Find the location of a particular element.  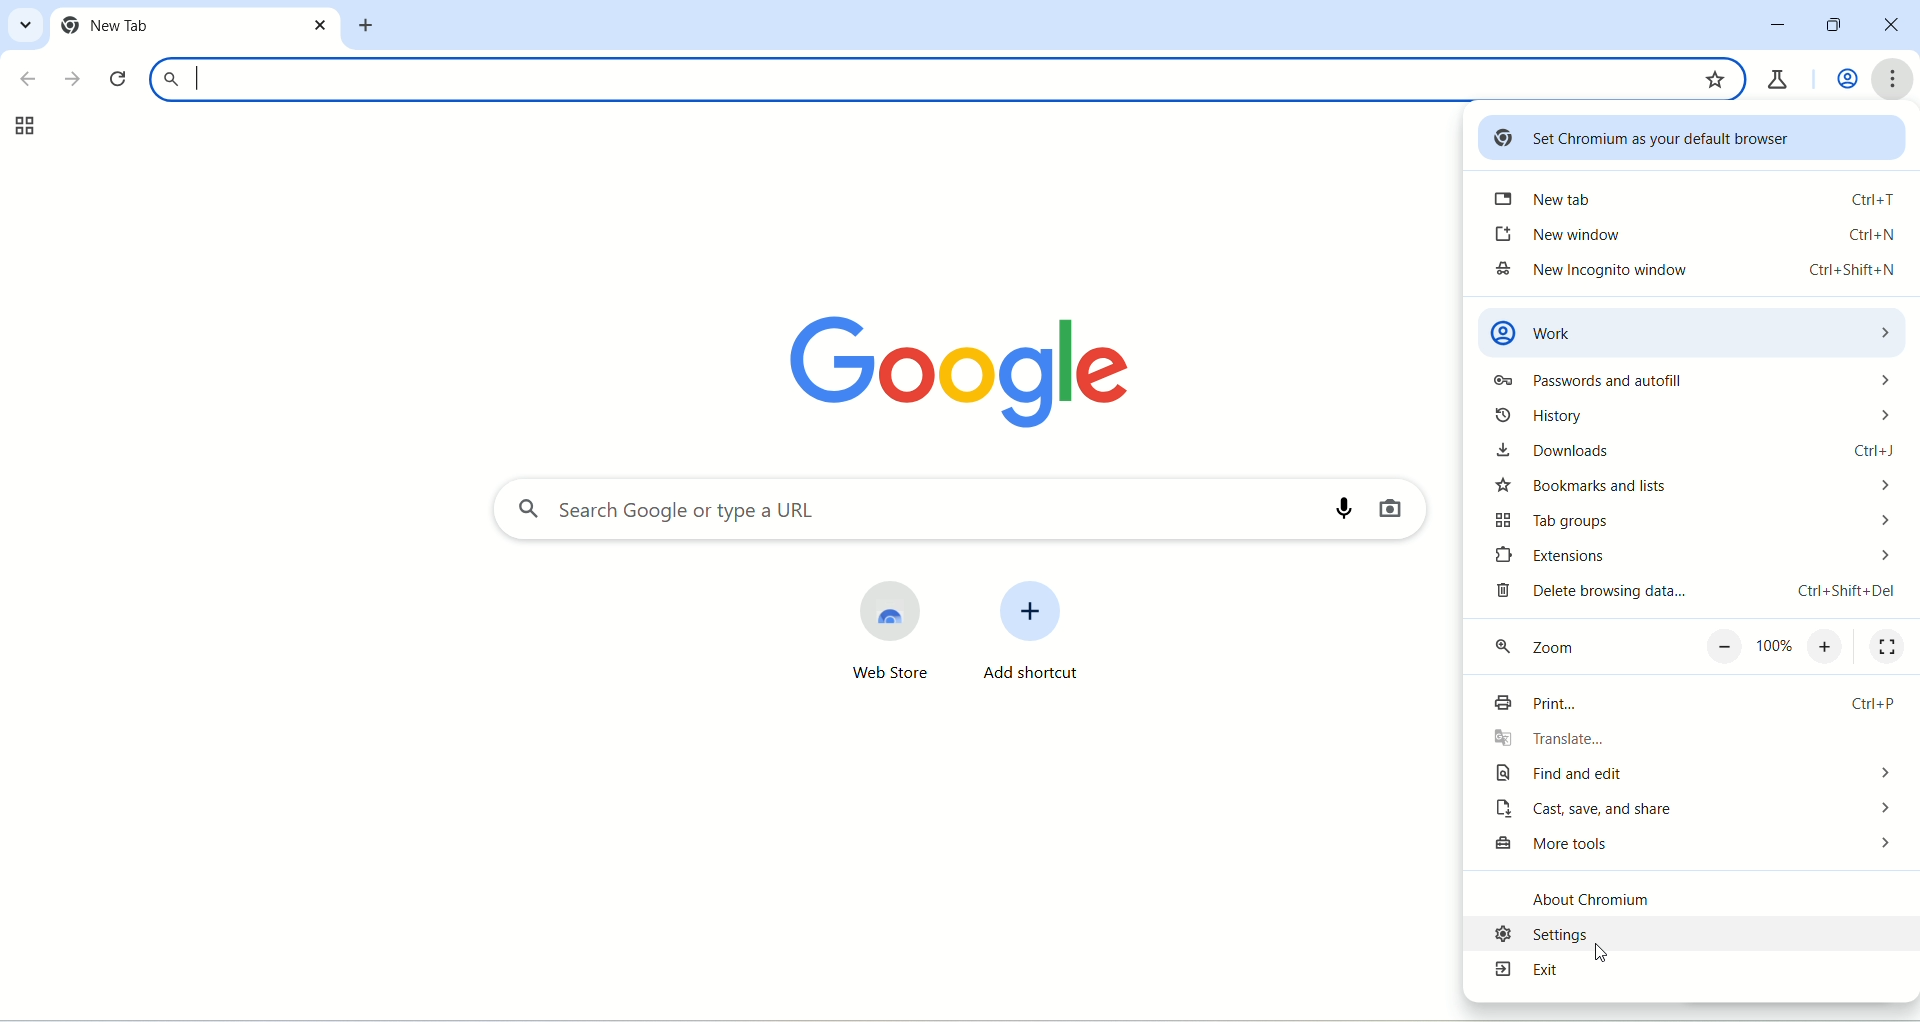

zoom is located at coordinates (1574, 648).